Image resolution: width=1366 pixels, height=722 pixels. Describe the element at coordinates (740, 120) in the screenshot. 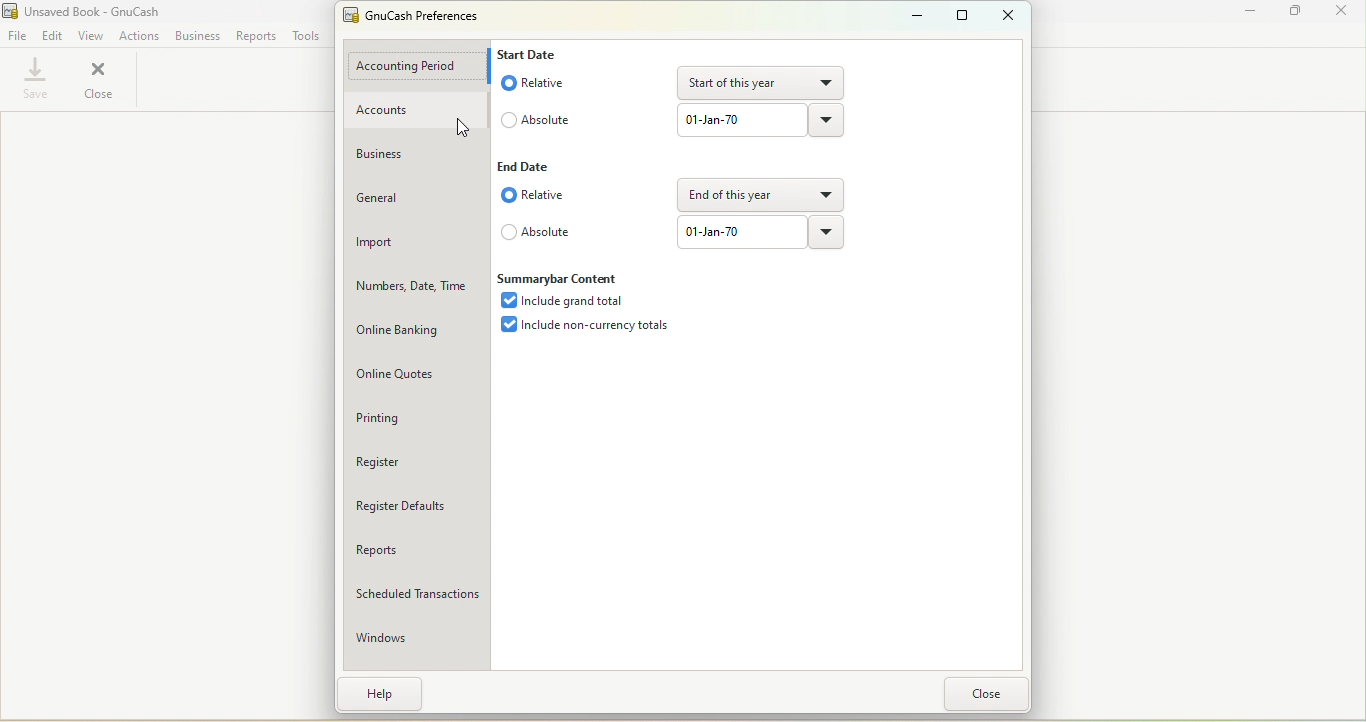

I see `Text box` at that location.